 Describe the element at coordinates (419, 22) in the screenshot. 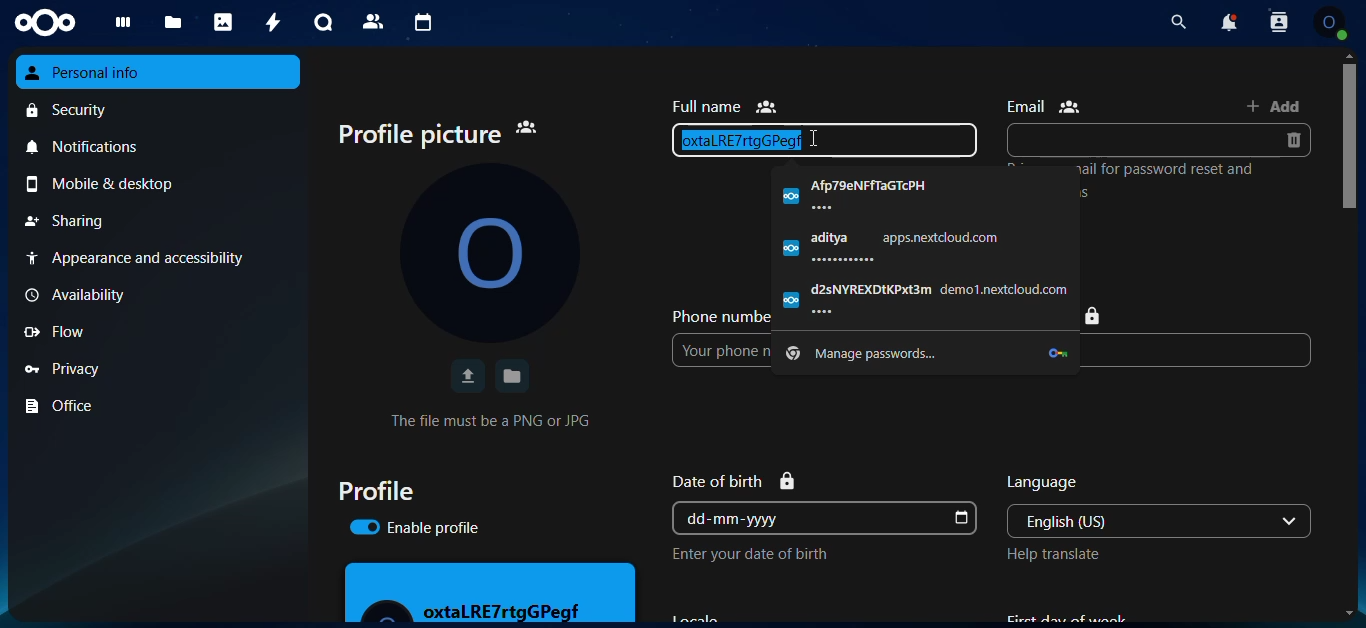

I see `calendar` at that location.